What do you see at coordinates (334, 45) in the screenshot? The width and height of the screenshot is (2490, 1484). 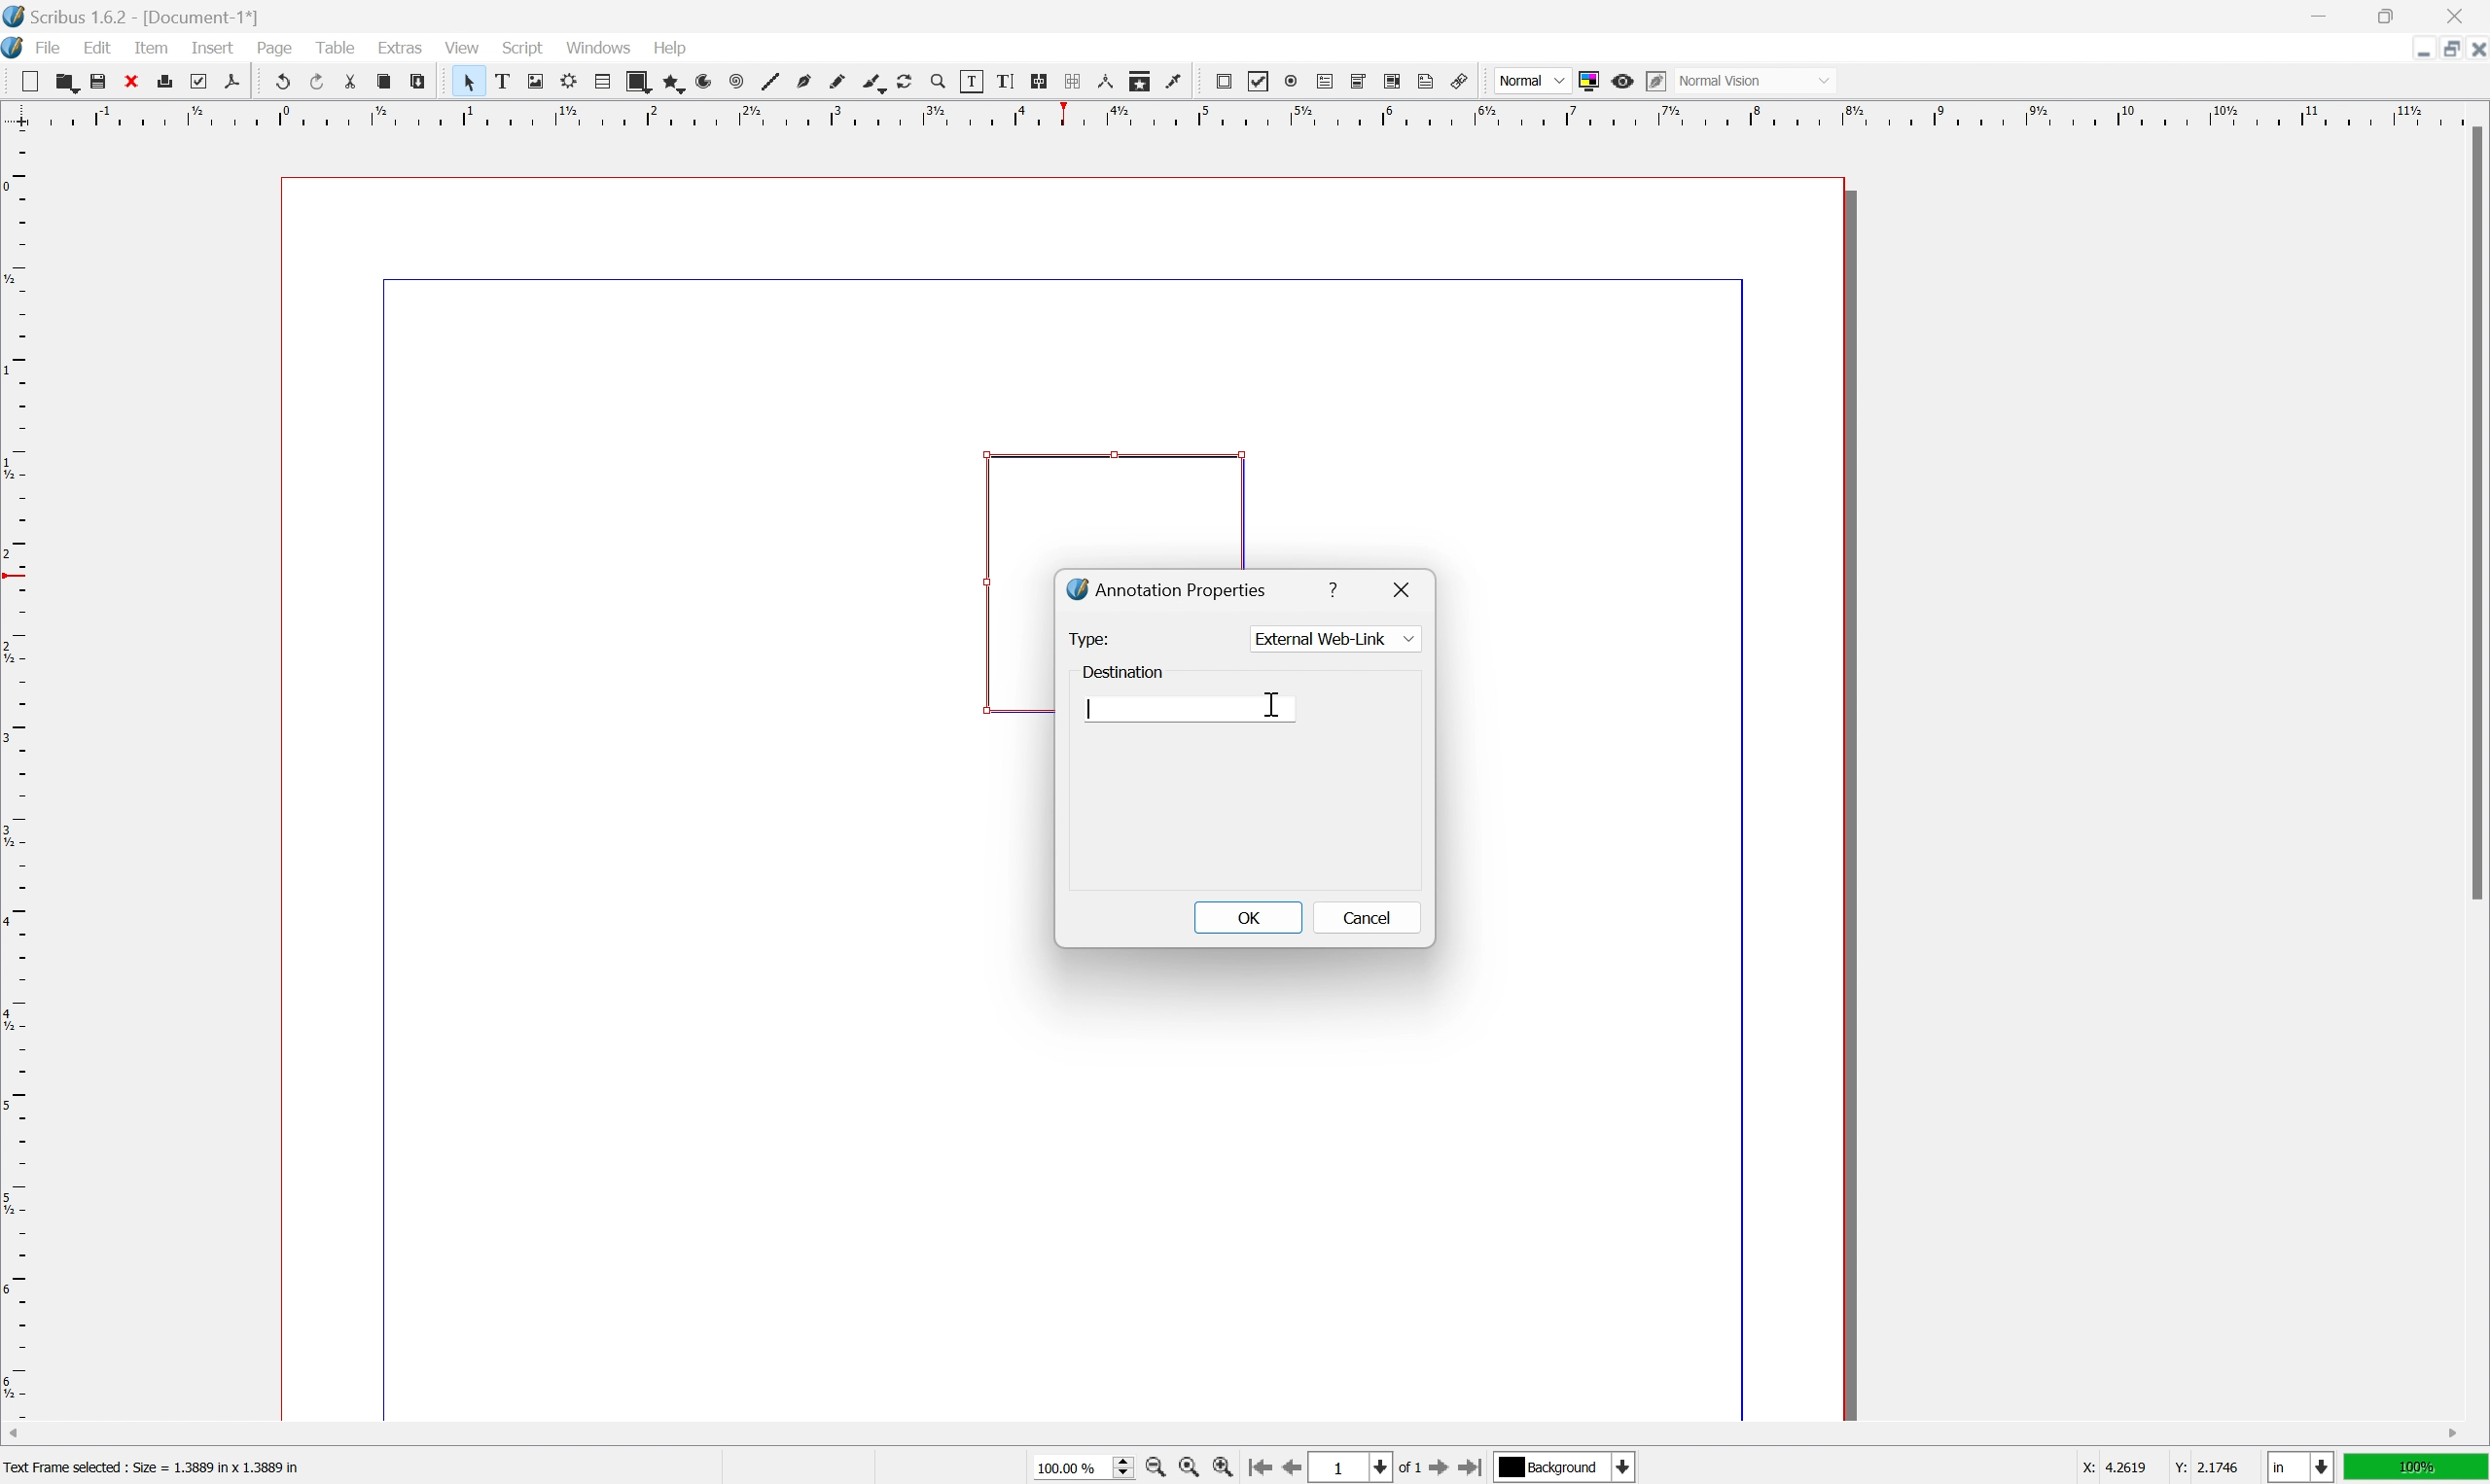 I see `table` at bounding box center [334, 45].